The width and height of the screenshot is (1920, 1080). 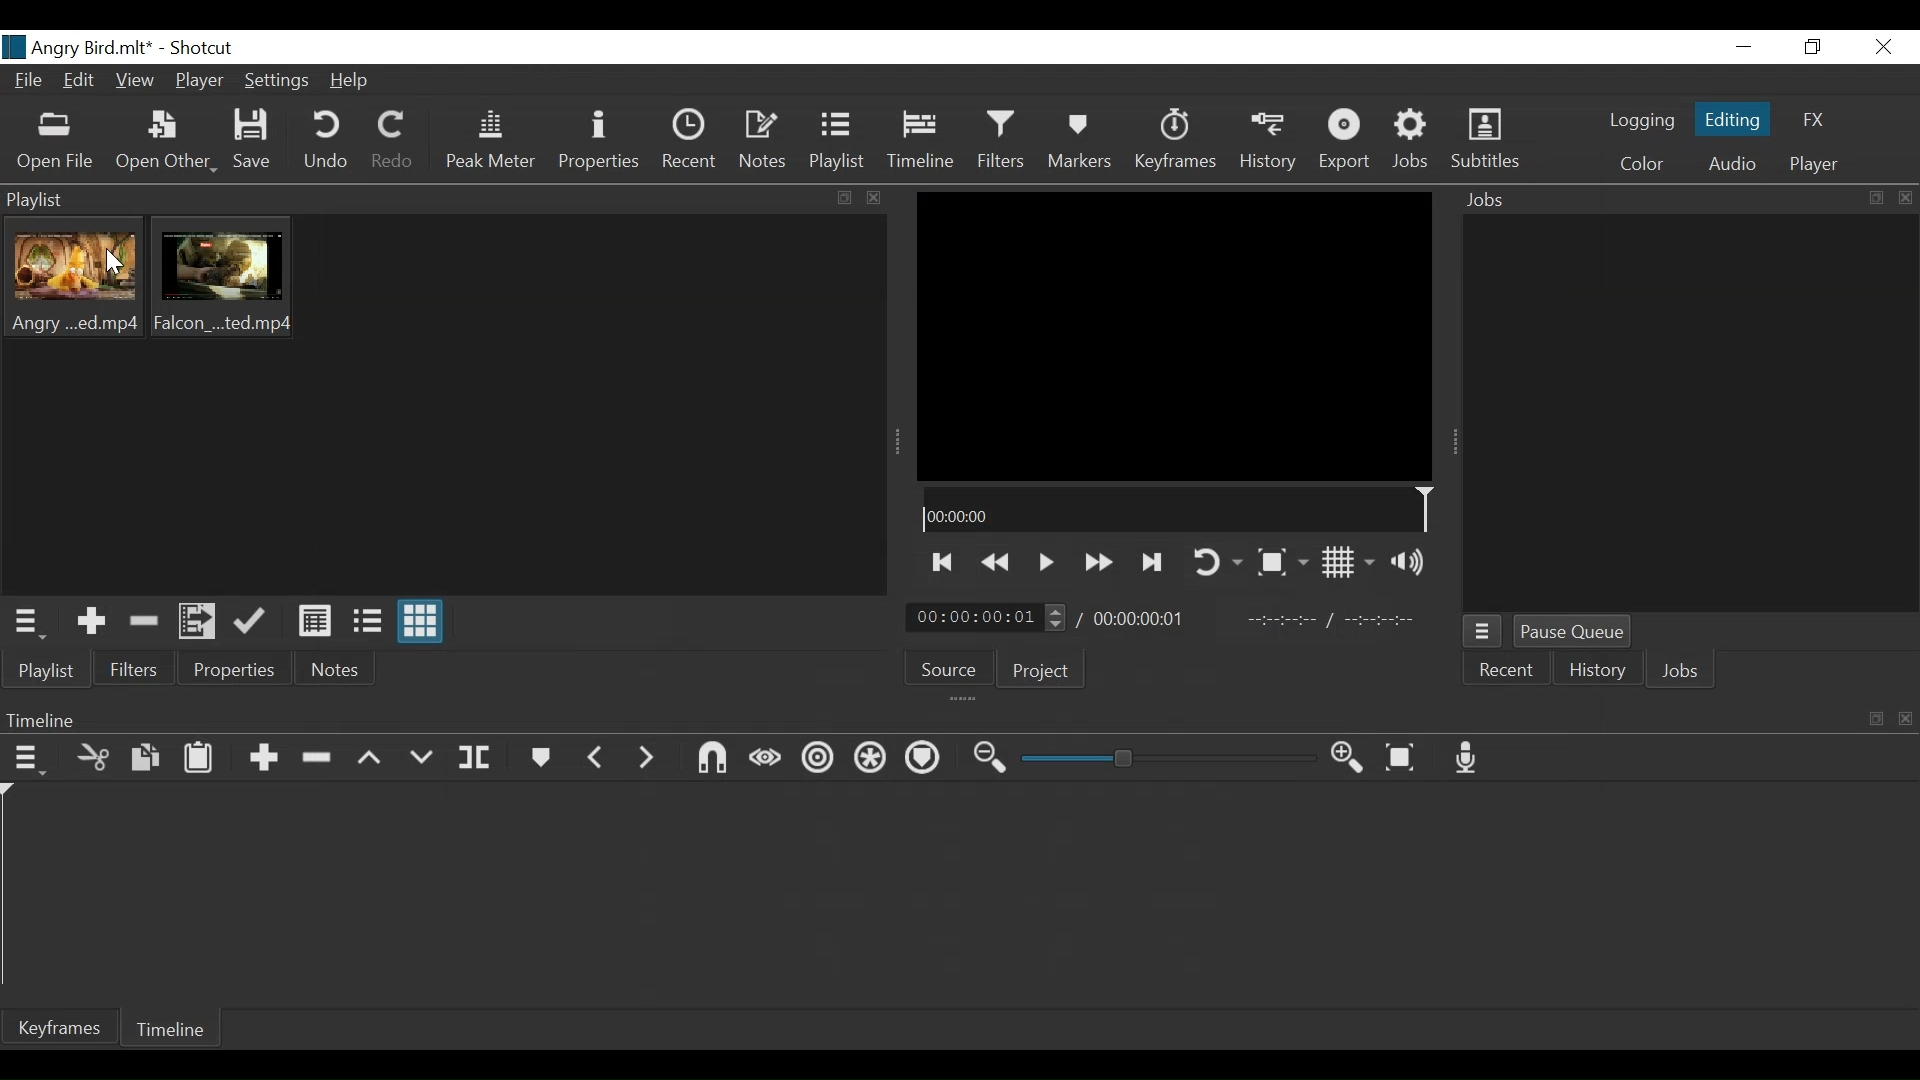 What do you see at coordinates (1281, 563) in the screenshot?
I see `Toggle Zoom` at bounding box center [1281, 563].